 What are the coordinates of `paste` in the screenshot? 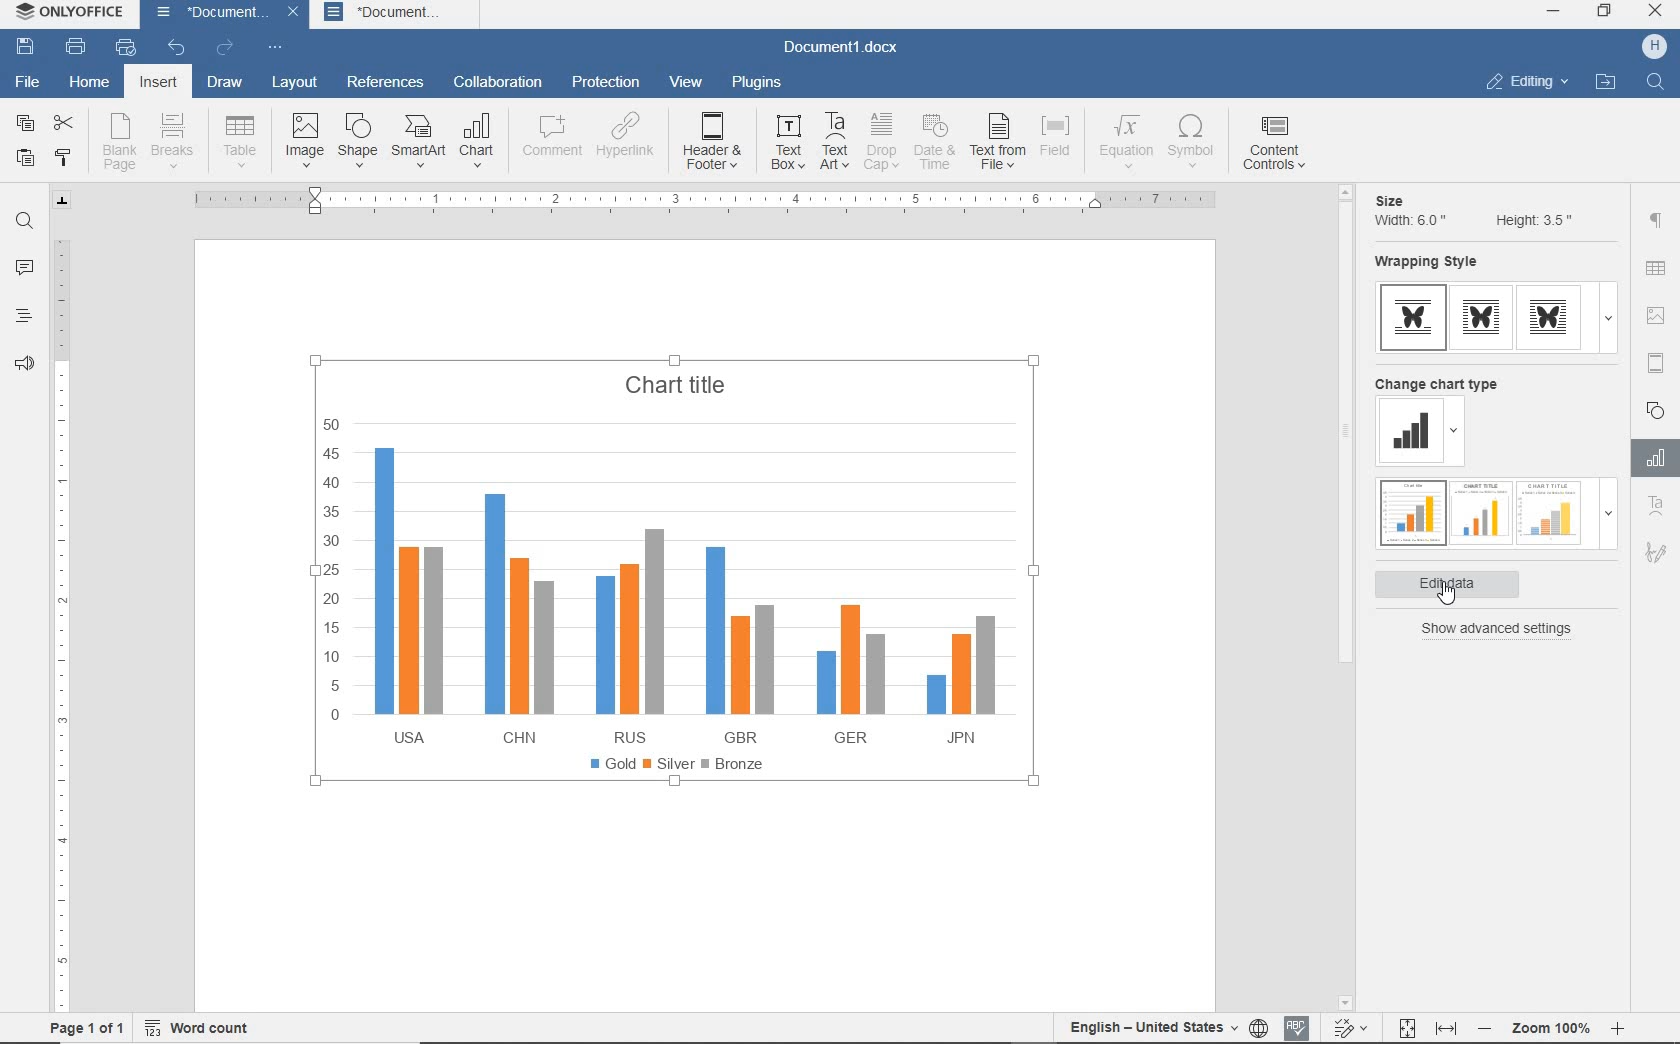 It's located at (25, 160).